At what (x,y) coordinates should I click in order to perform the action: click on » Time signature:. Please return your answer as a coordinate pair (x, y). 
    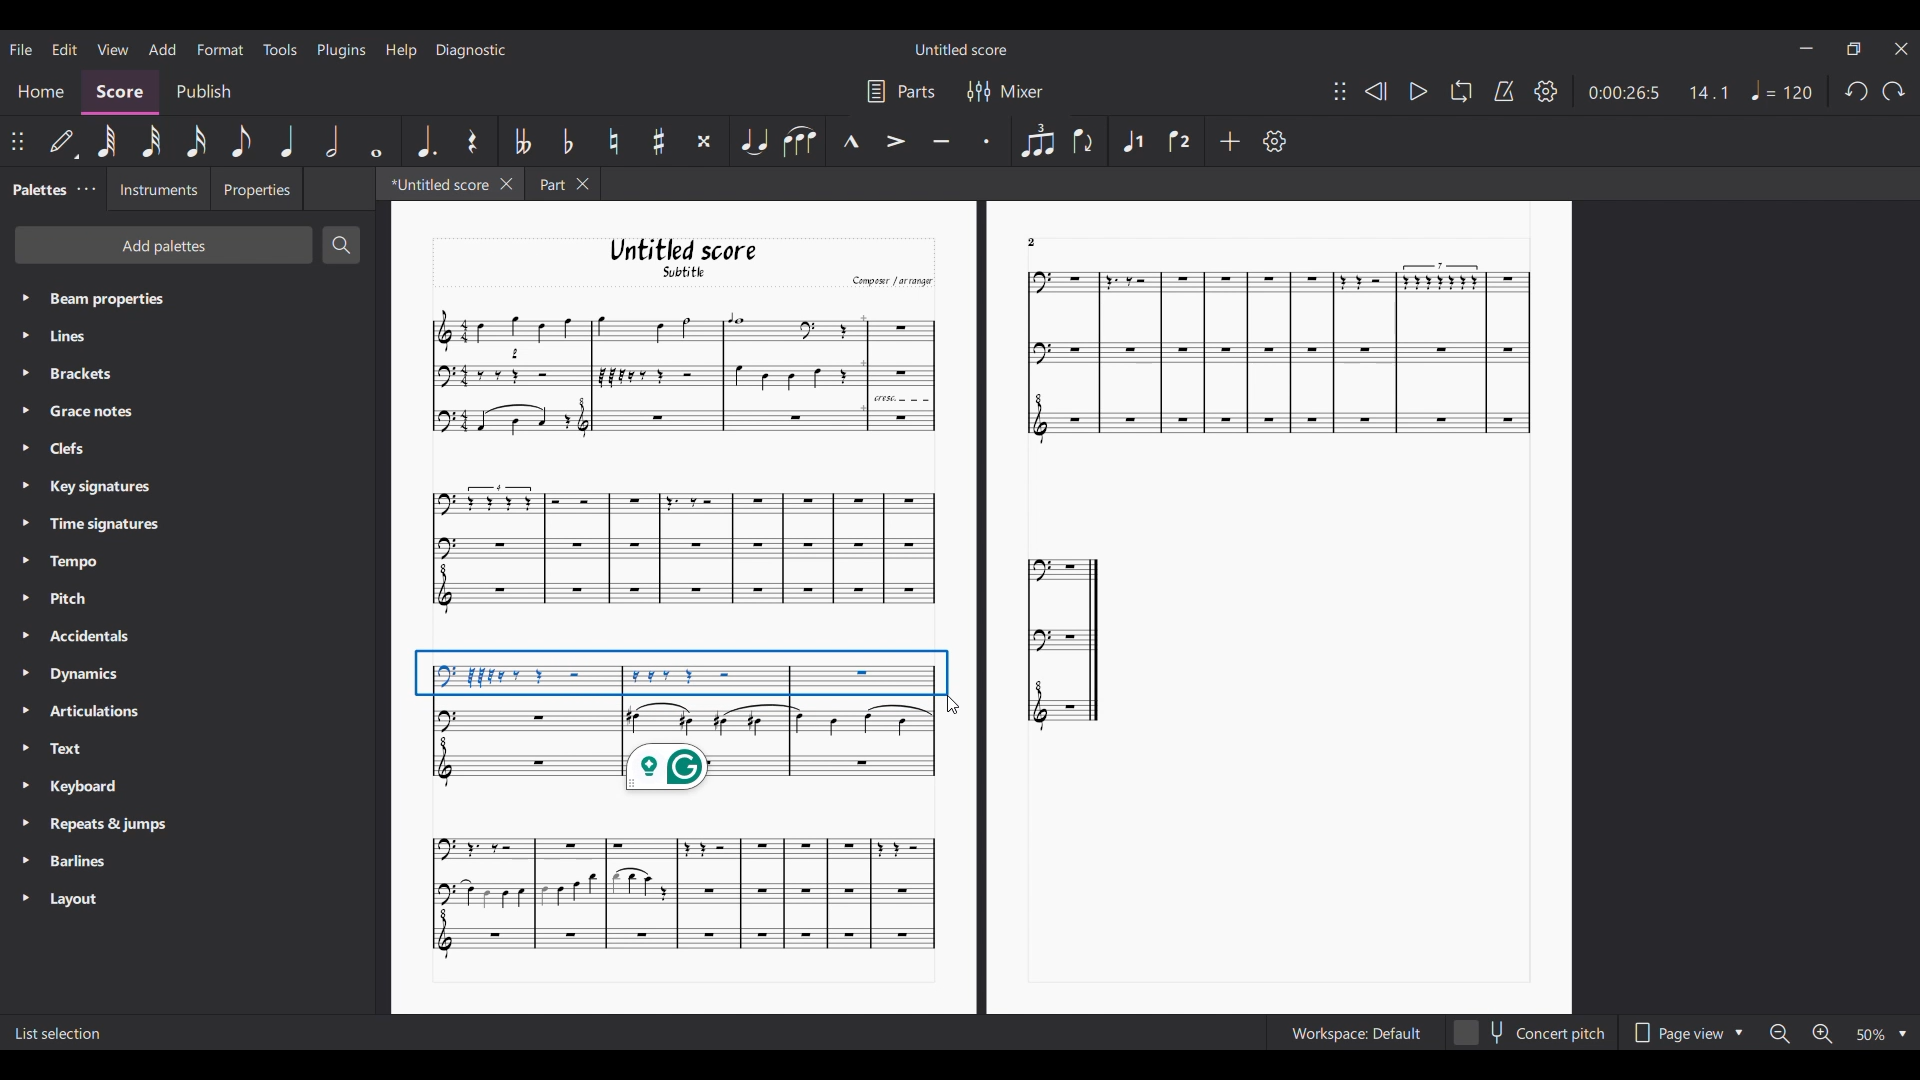
    Looking at the image, I should click on (90, 523).